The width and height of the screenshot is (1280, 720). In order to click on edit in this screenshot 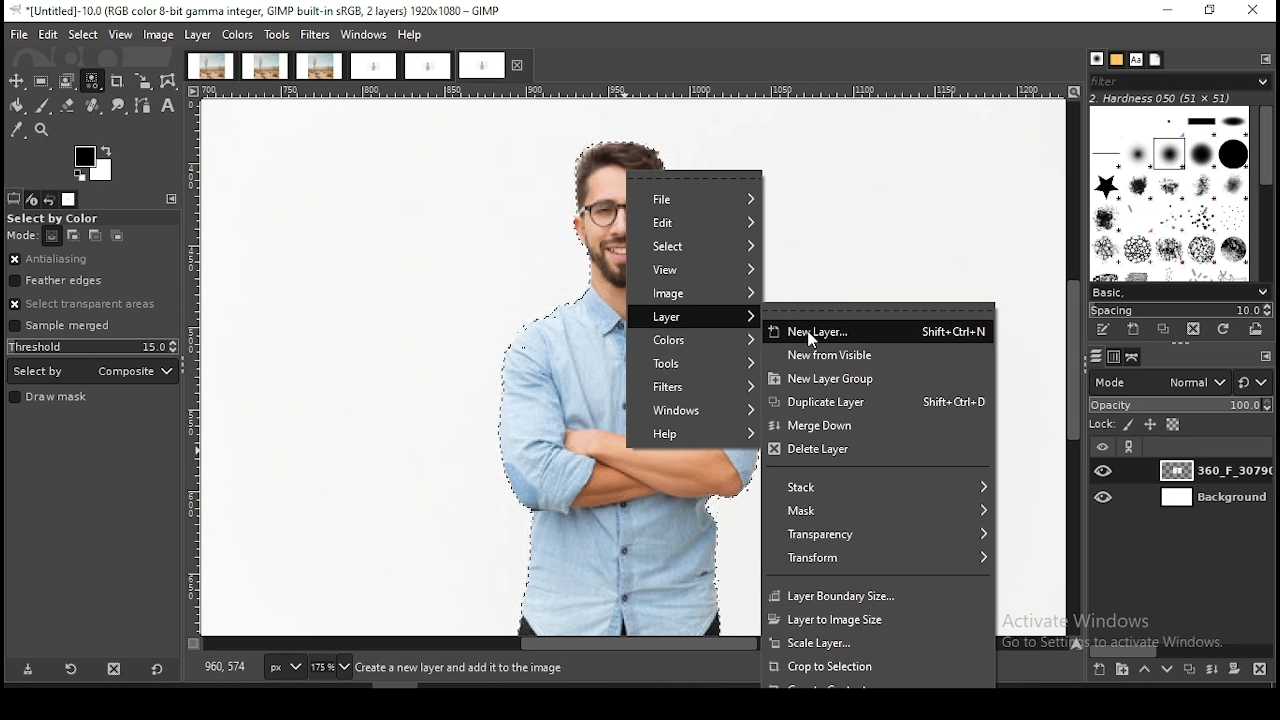, I will do `click(49, 34)`.